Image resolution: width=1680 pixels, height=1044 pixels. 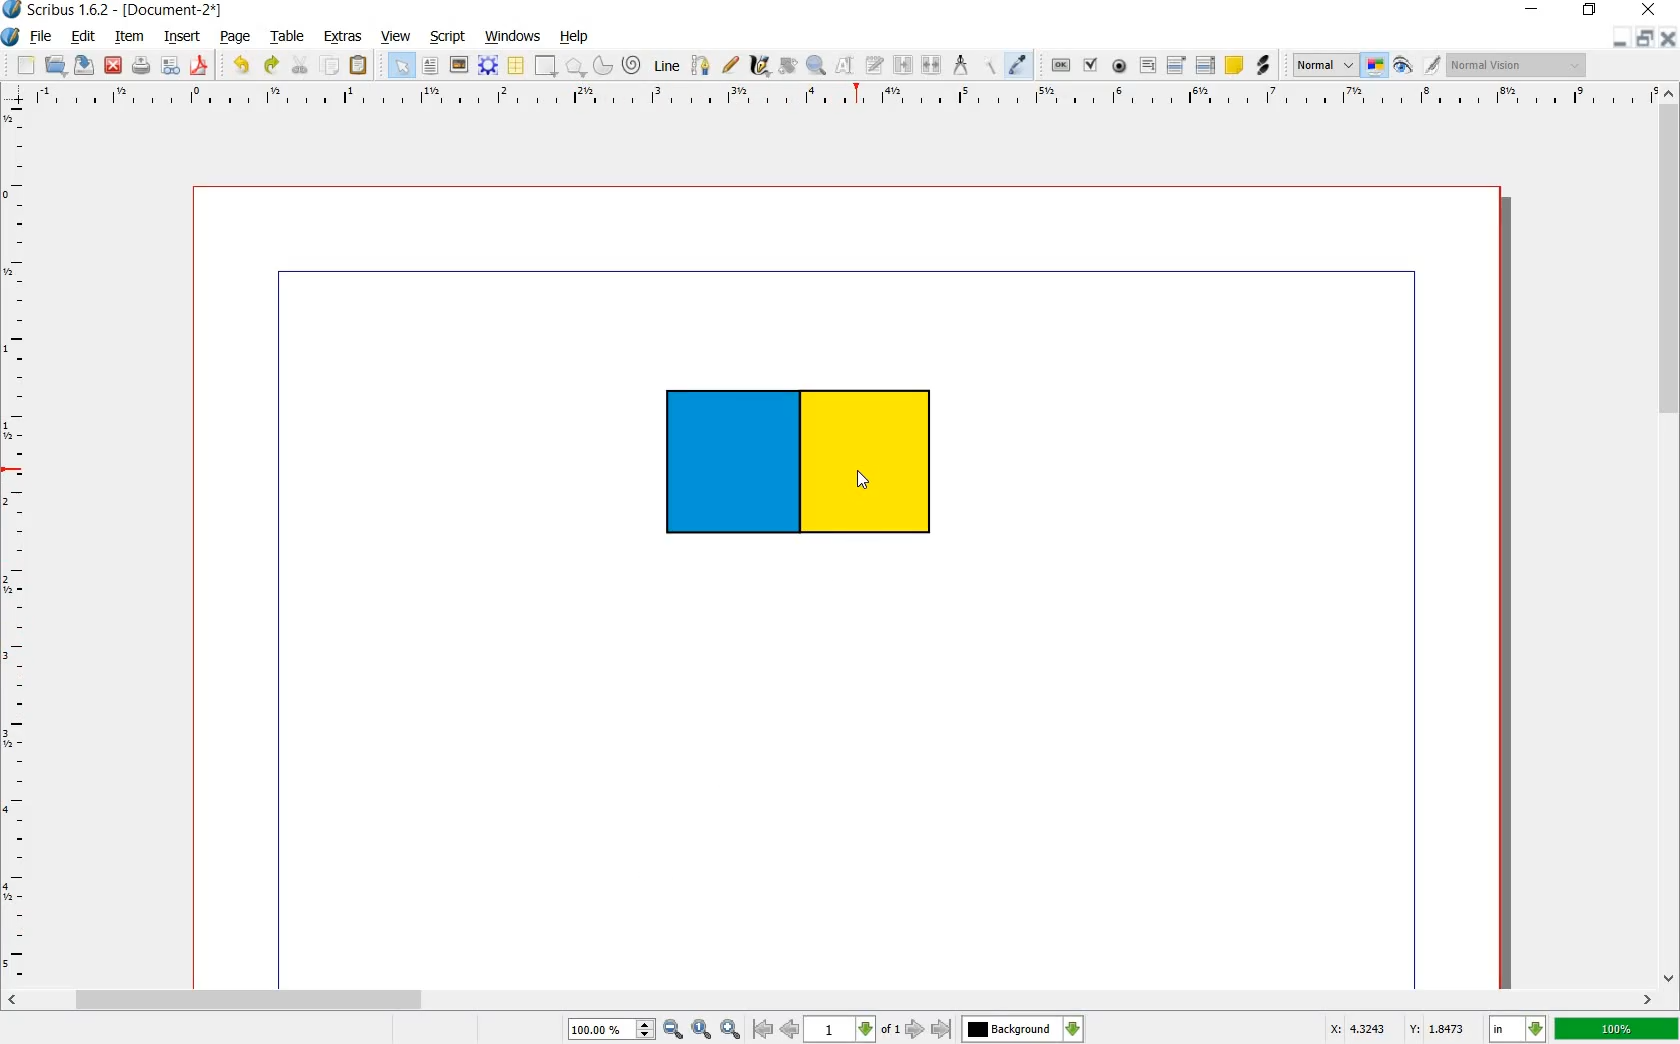 I want to click on scrollbar, so click(x=1670, y=543).